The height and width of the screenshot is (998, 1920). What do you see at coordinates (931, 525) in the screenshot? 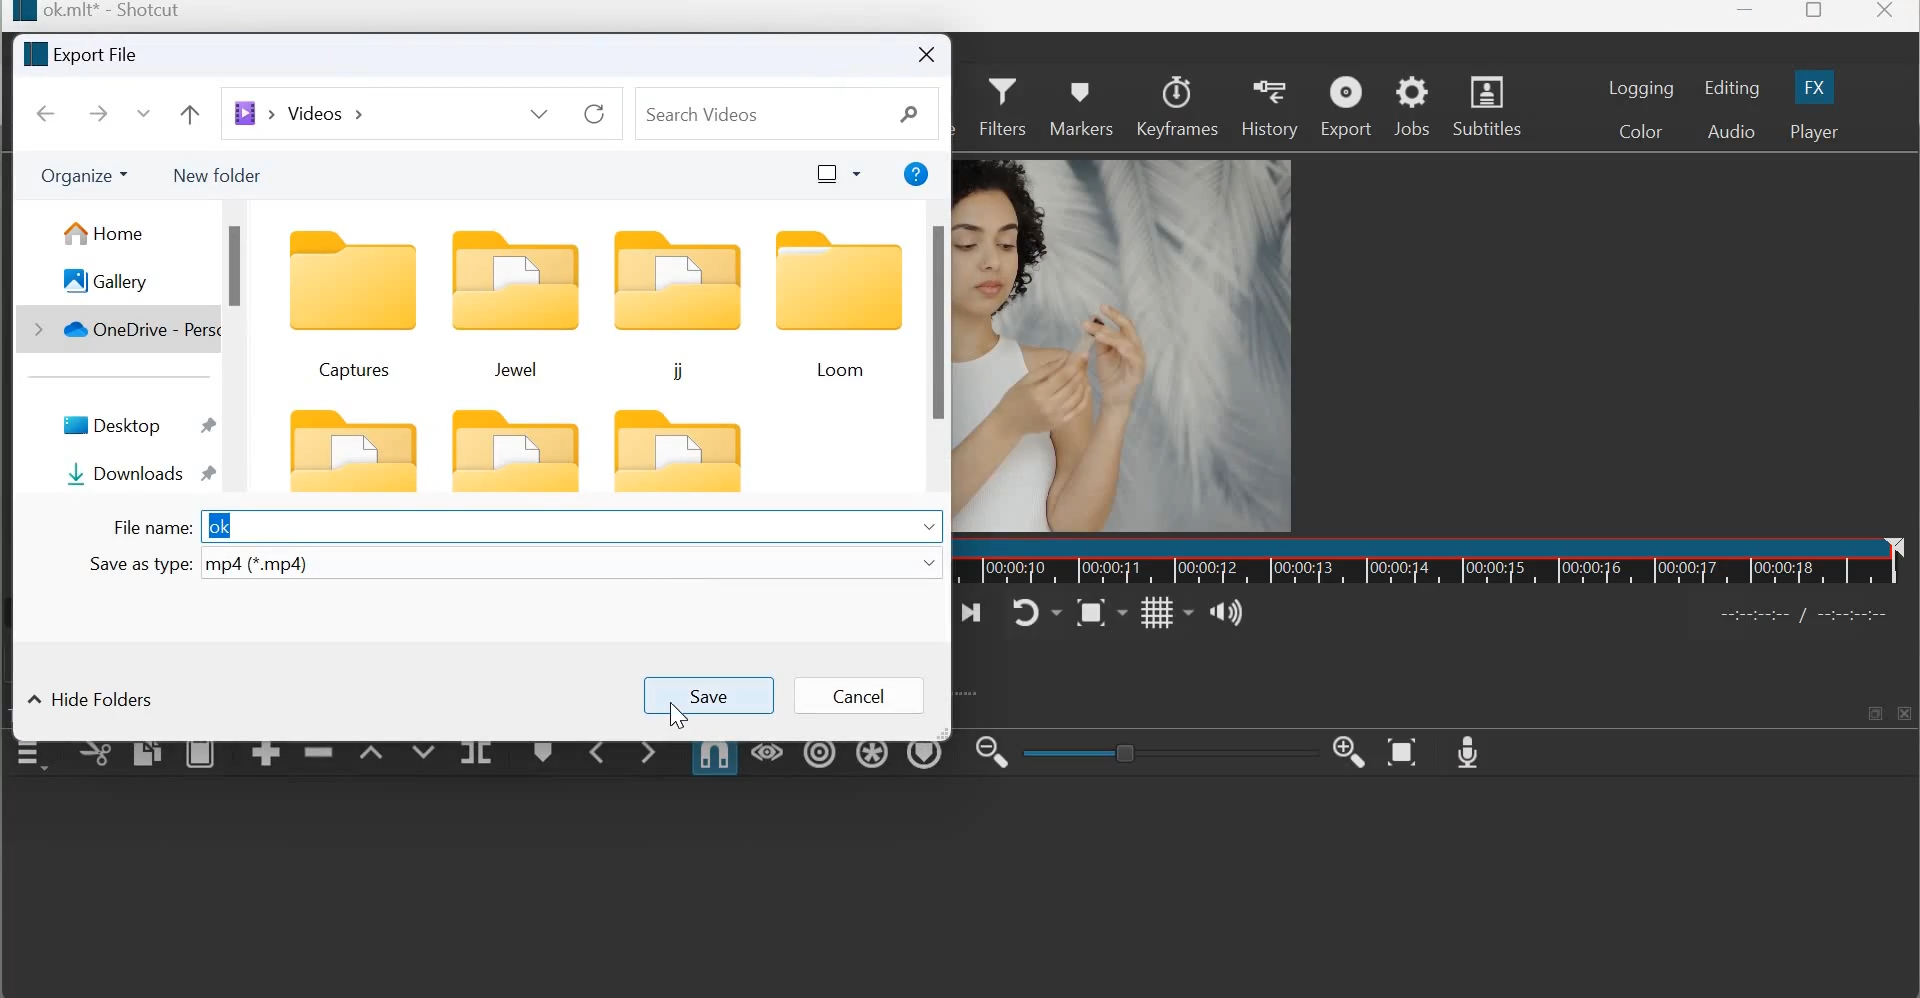
I see `dropdown` at bounding box center [931, 525].